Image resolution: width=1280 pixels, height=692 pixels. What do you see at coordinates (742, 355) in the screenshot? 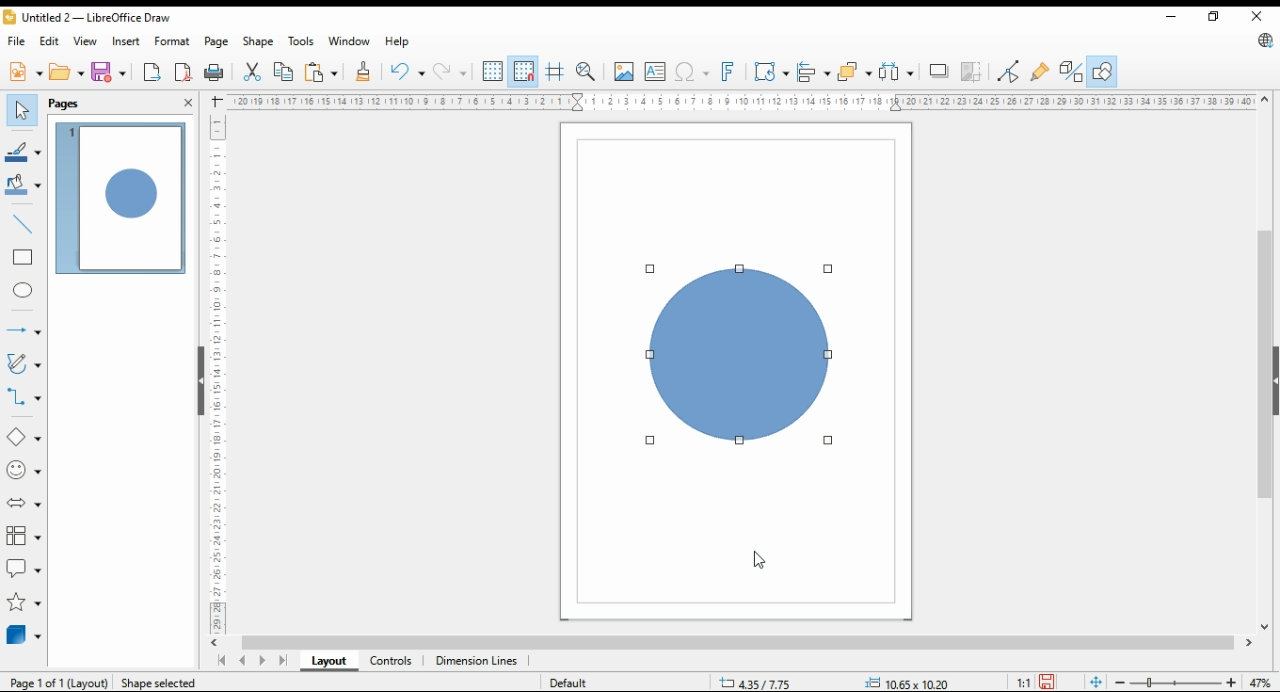
I see `shape` at bounding box center [742, 355].